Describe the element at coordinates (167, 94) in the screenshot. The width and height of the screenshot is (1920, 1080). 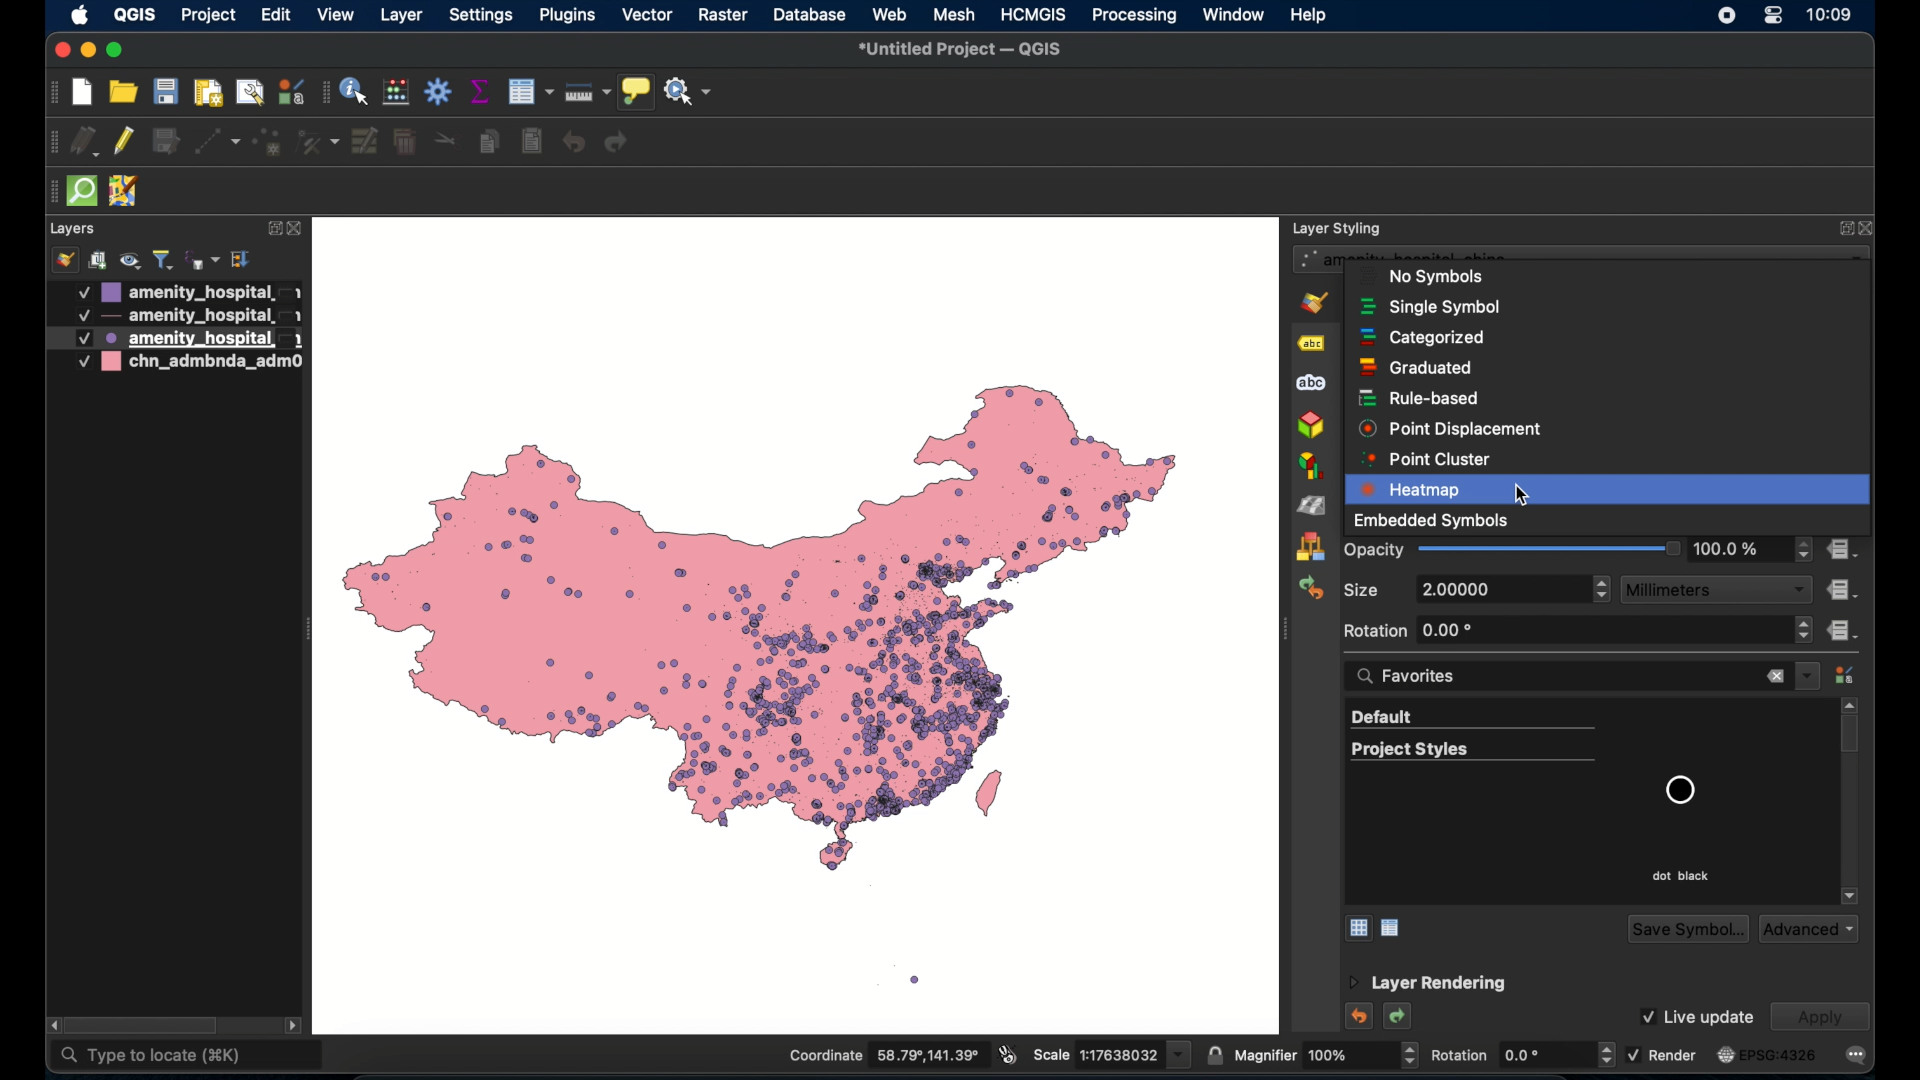
I see `save project` at that location.